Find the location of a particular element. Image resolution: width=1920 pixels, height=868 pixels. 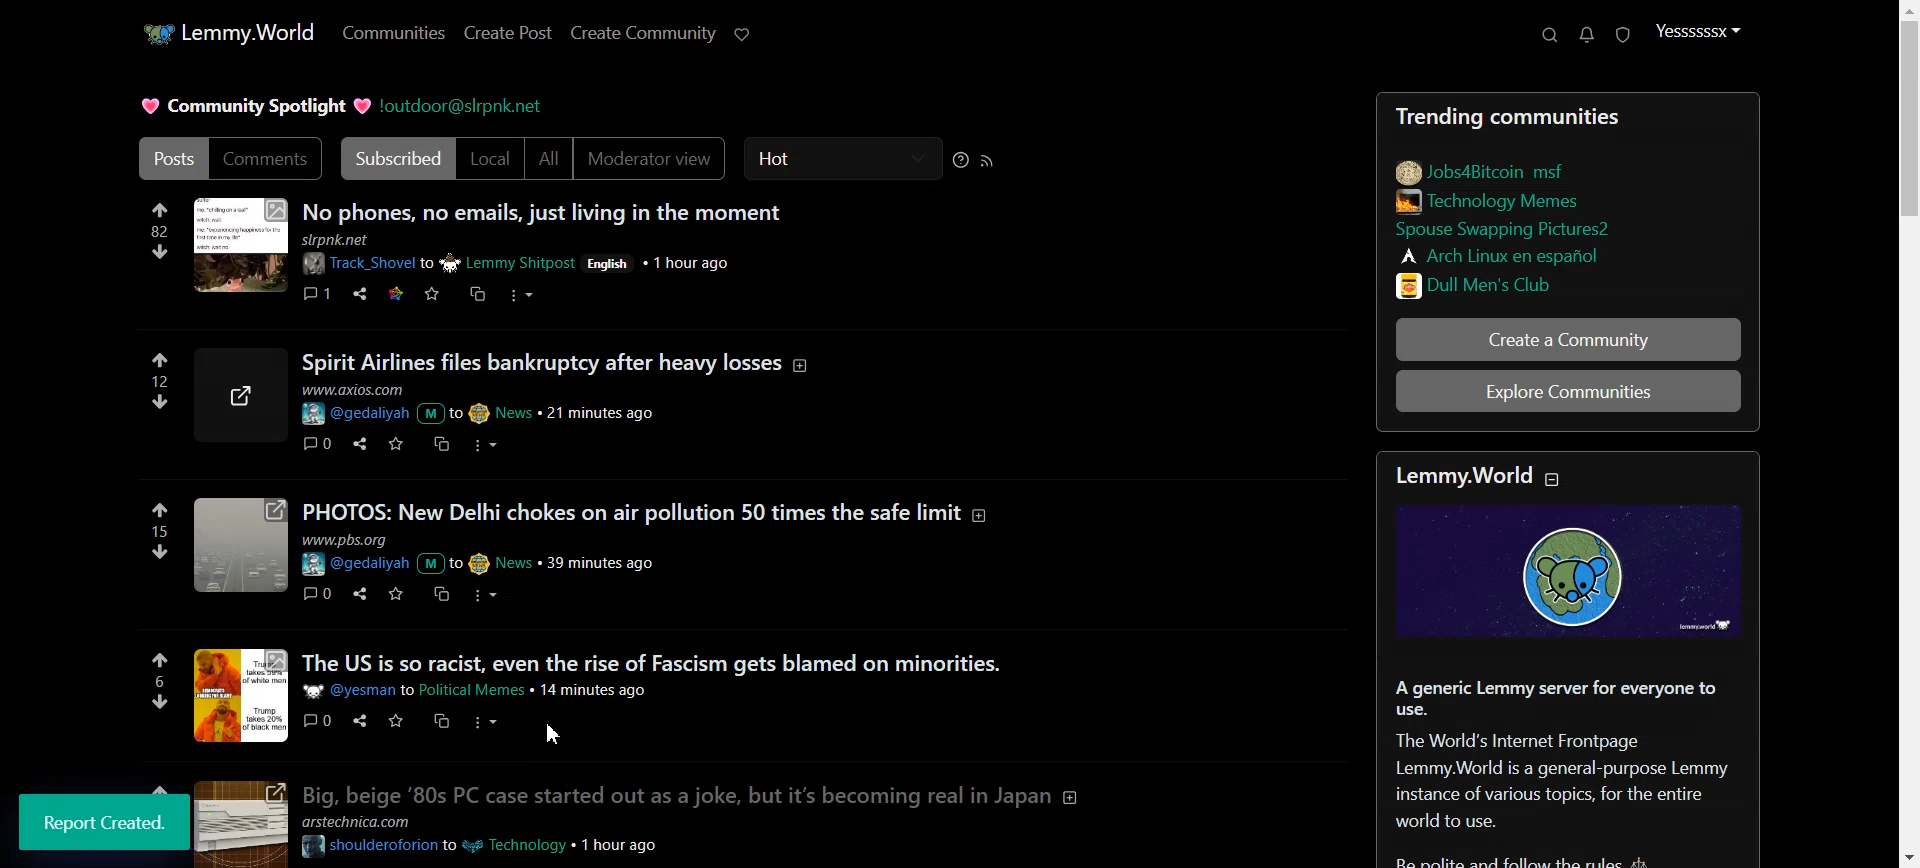

cross post is located at coordinates (439, 443).